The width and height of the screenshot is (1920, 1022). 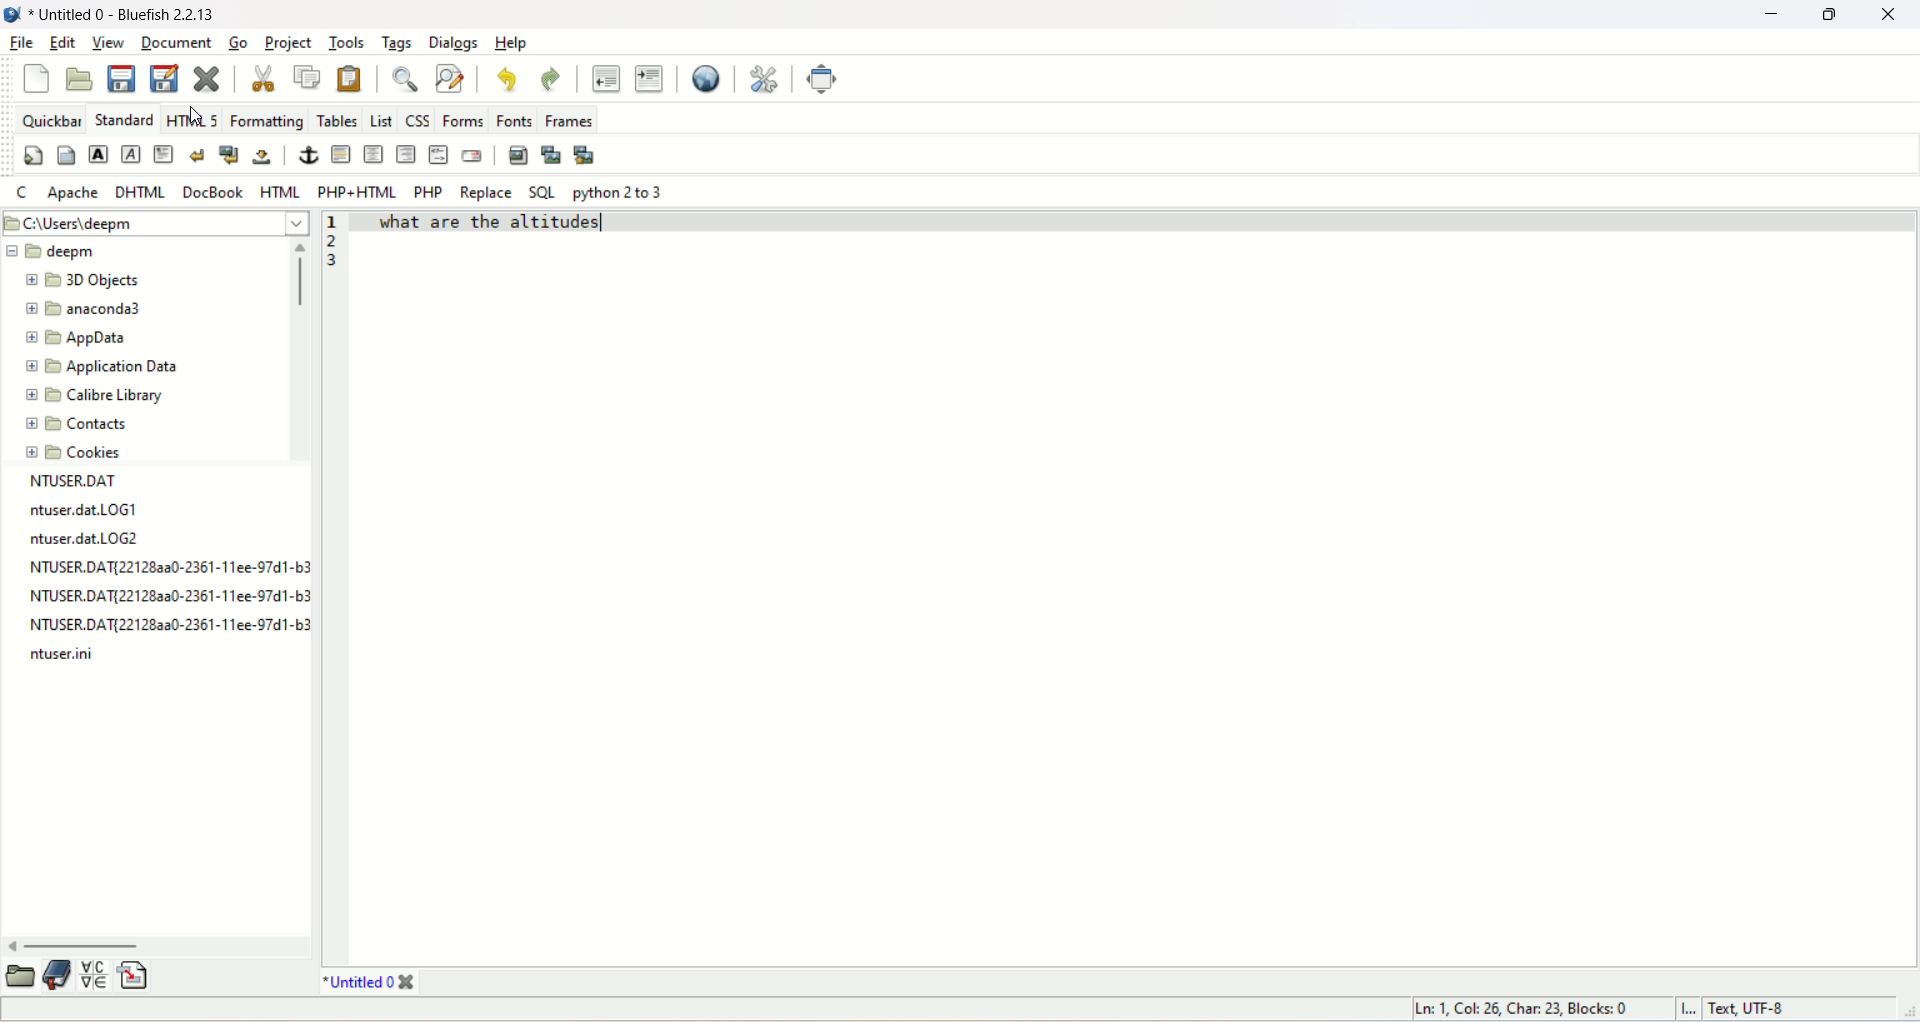 I want to click on cookies, so click(x=77, y=452).